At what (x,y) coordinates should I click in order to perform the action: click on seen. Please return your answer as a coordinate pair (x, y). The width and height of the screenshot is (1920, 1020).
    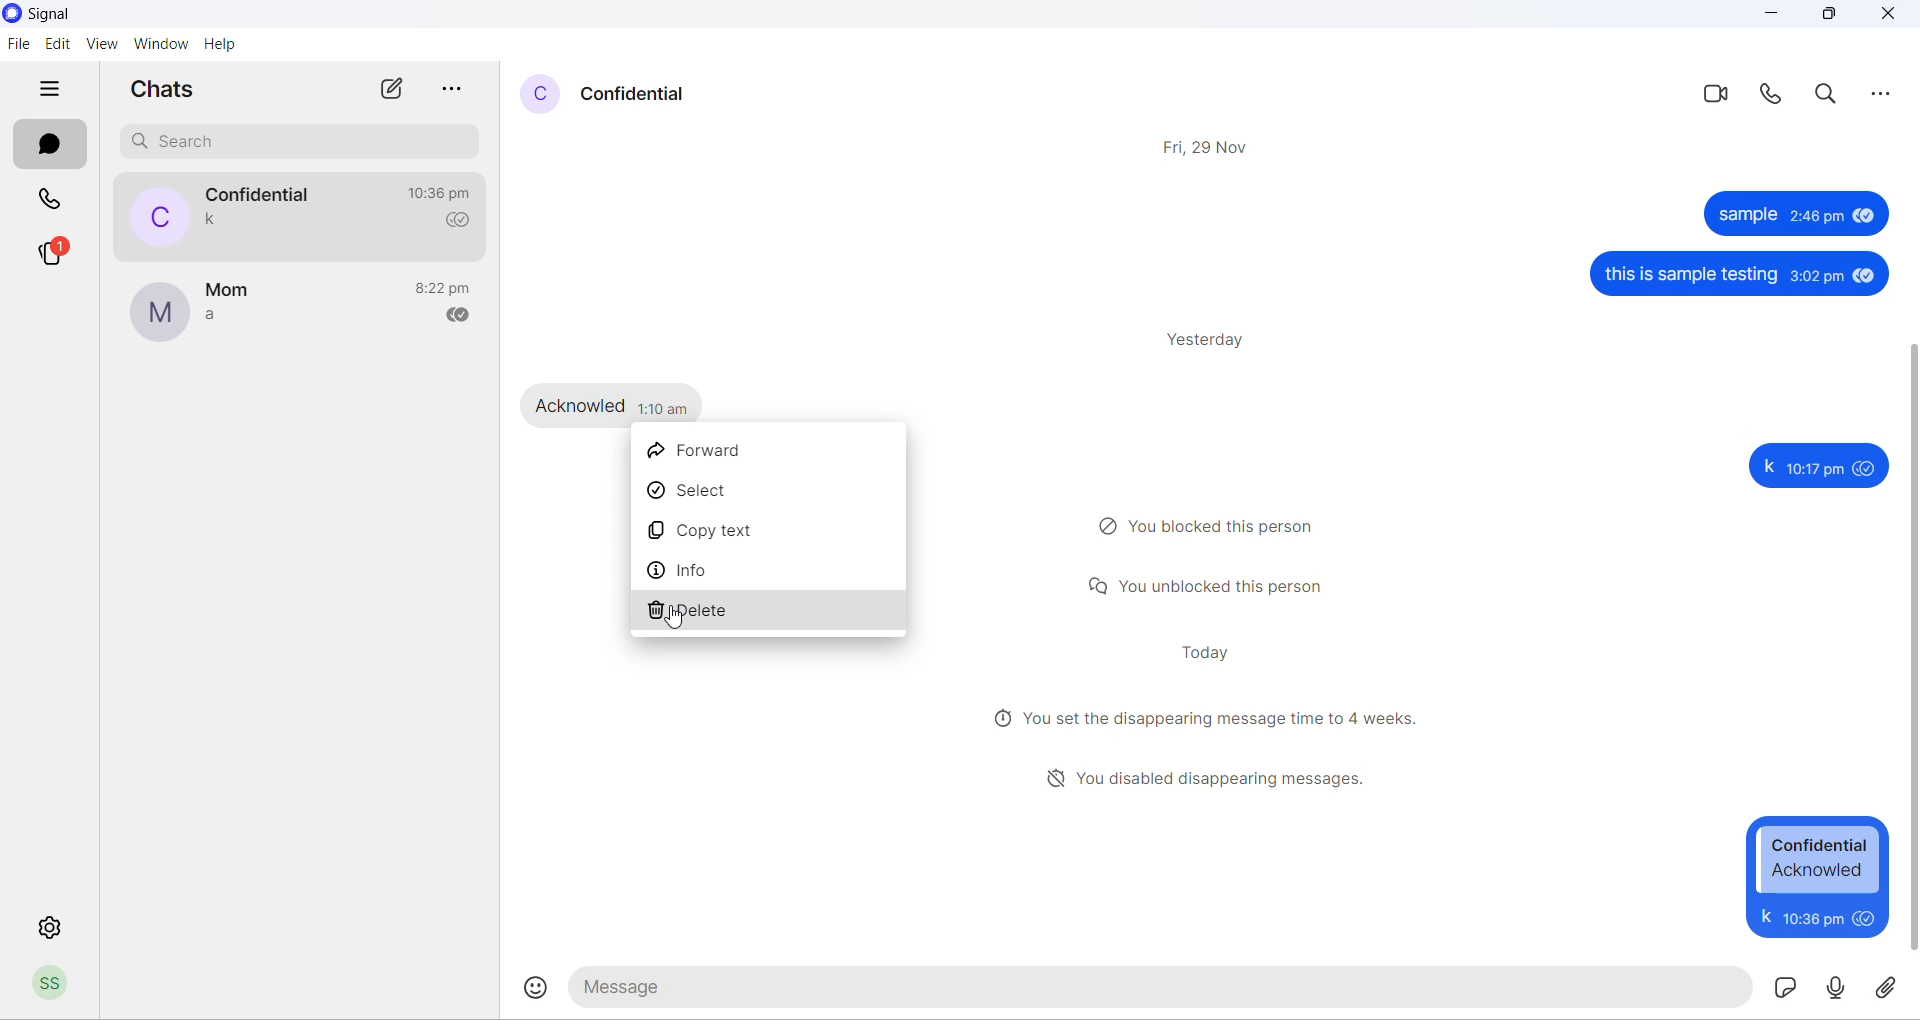
    Looking at the image, I should click on (1863, 275).